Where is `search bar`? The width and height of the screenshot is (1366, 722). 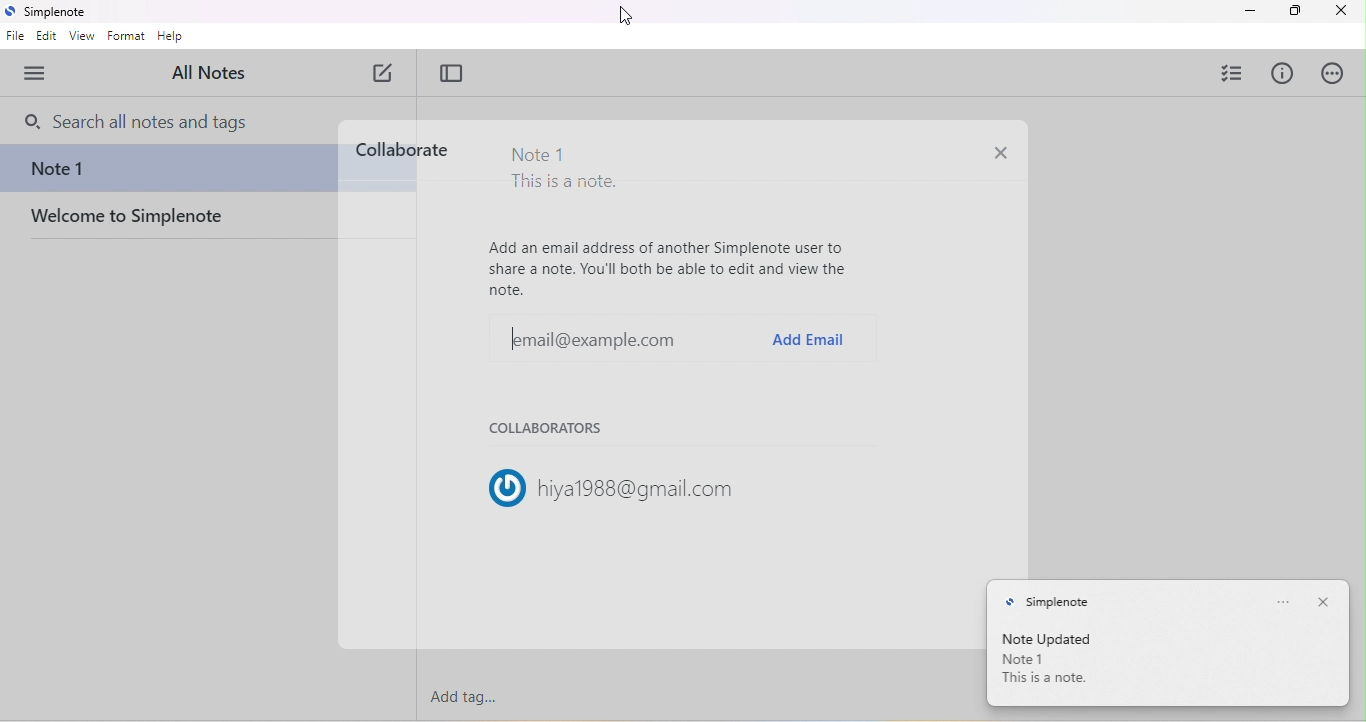 search bar is located at coordinates (148, 122).